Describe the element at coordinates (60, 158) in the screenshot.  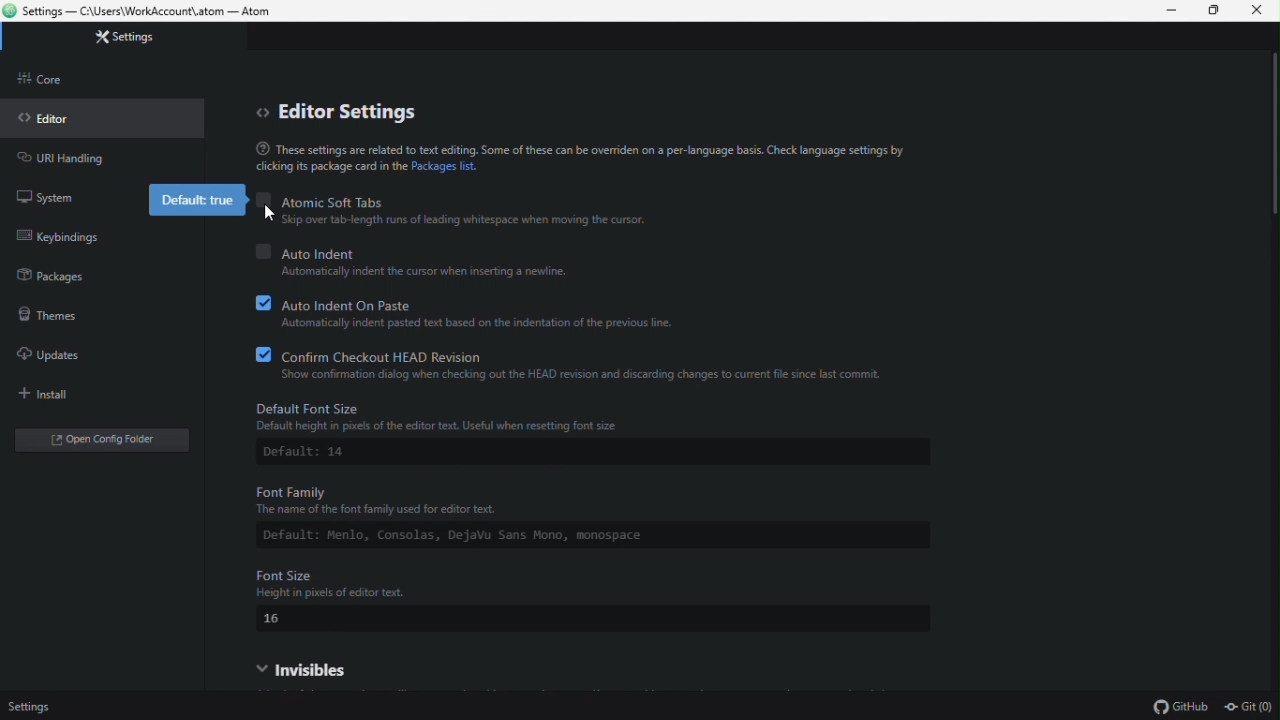
I see `URL handling` at that location.